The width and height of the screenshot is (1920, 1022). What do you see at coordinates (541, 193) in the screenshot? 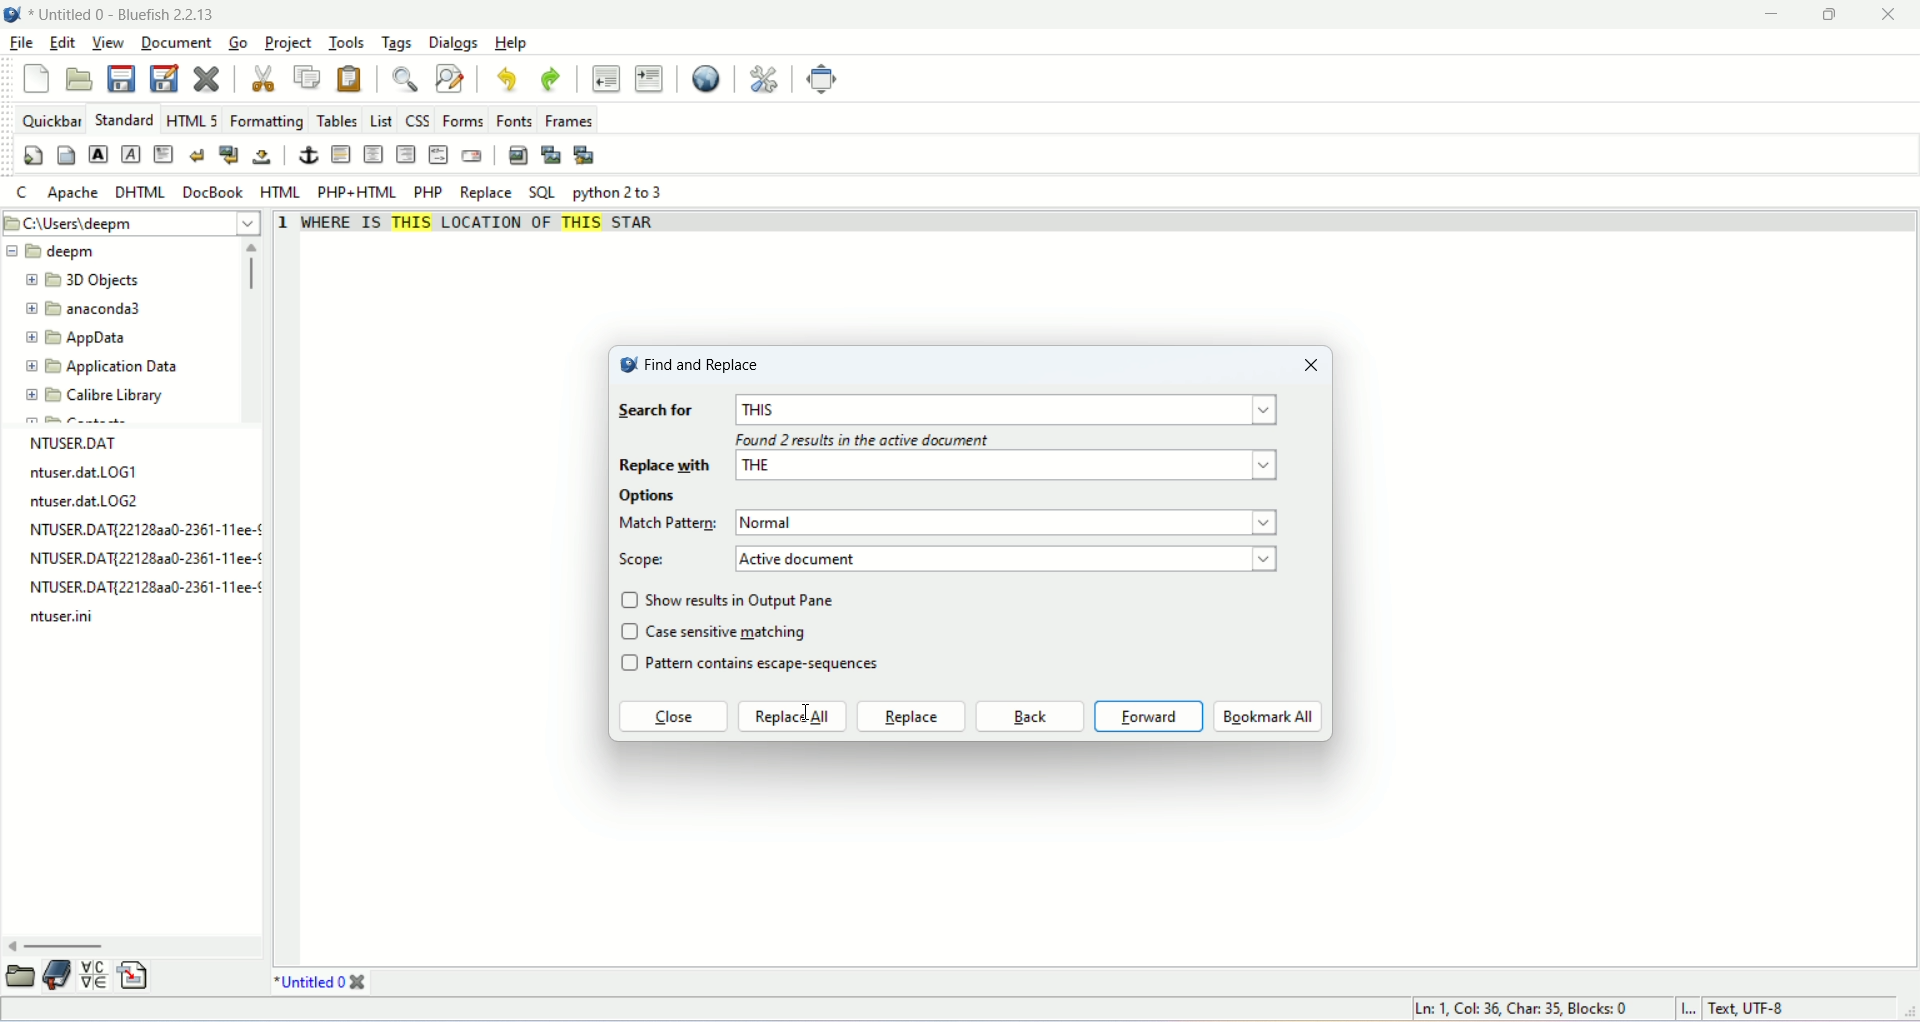
I see `SQL` at bounding box center [541, 193].